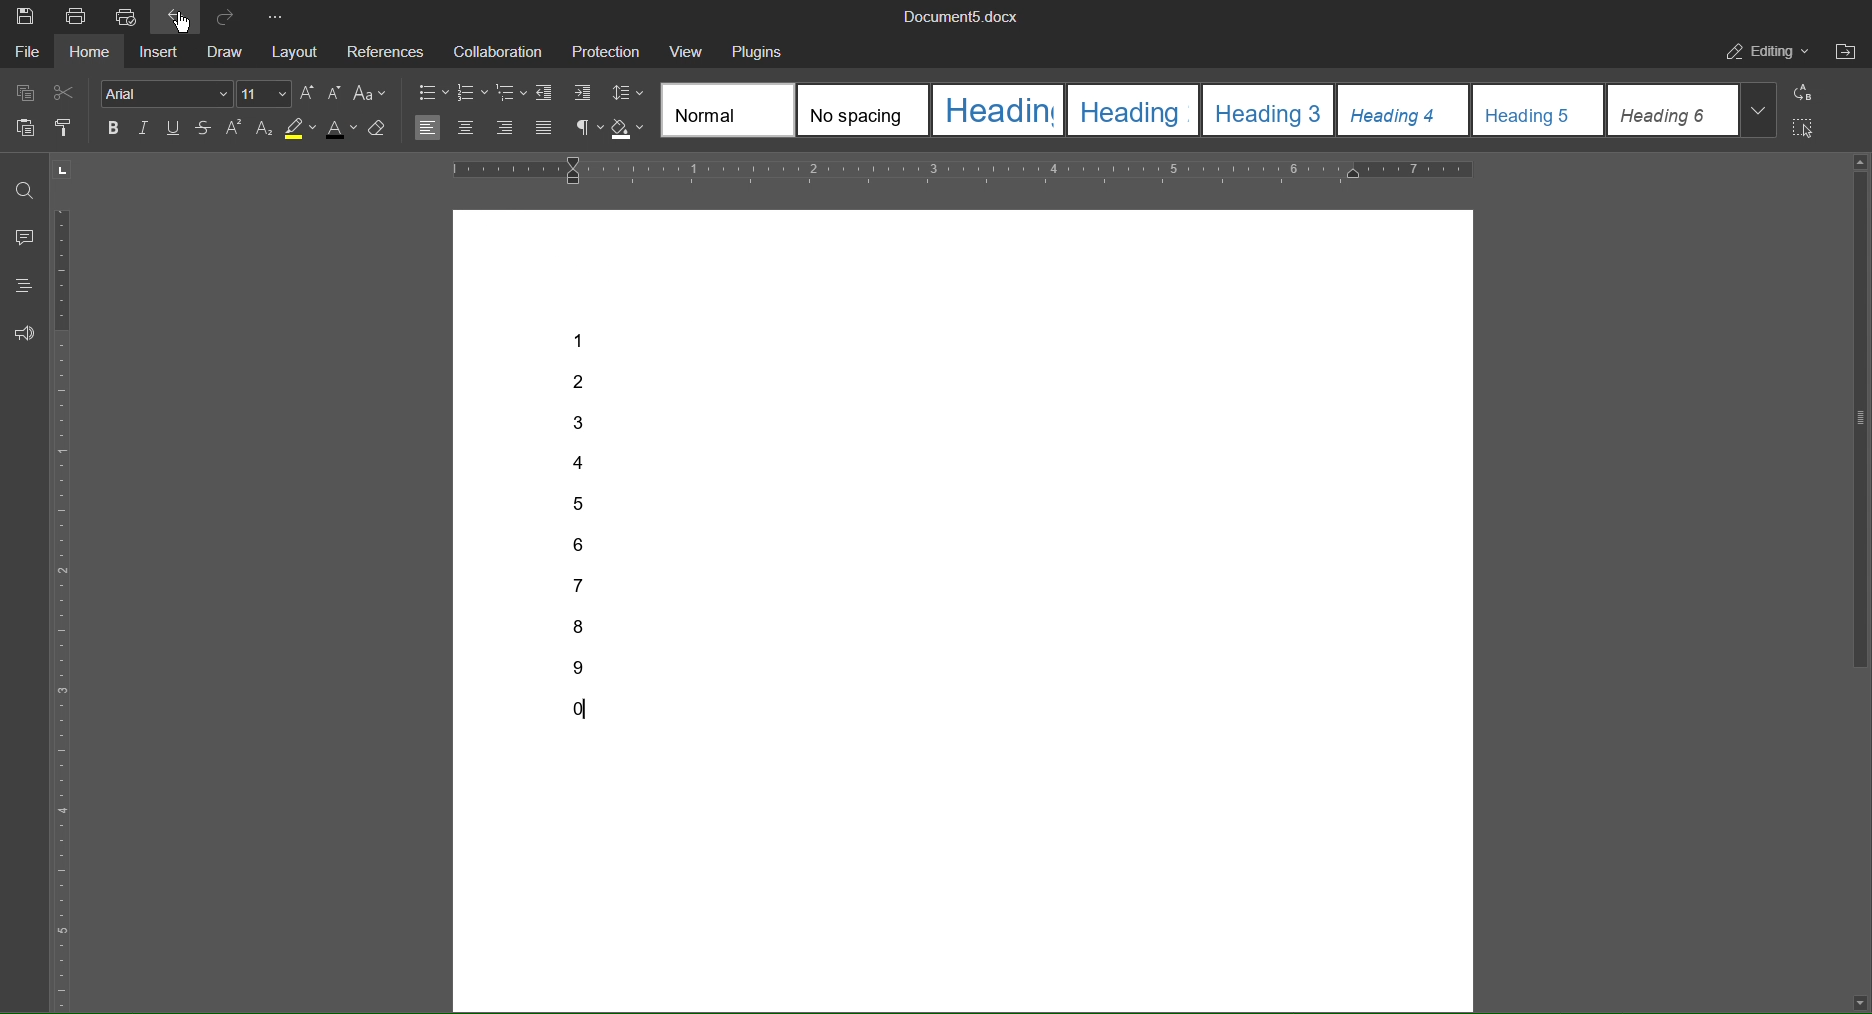 This screenshot has height=1014, width=1872. What do you see at coordinates (265, 128) in the screenshot?
I see `Subscript` at bounding box center [265, 128].